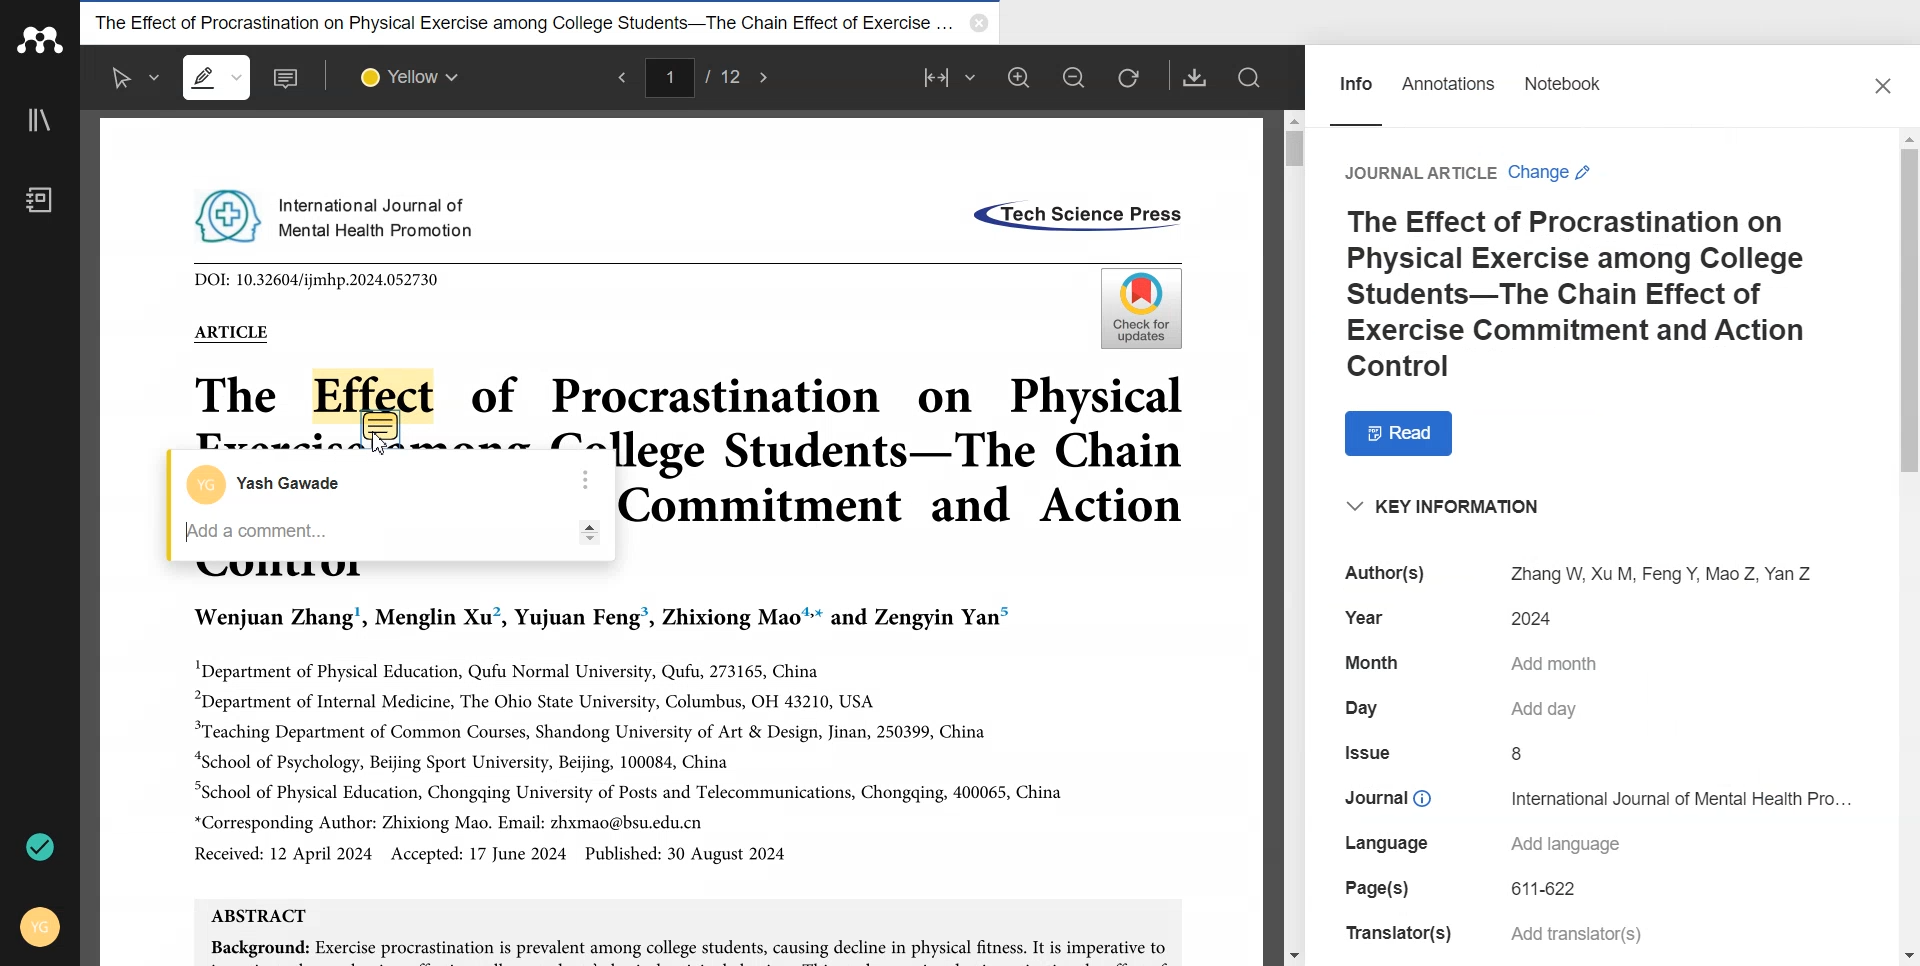 Image resolution: width=1920 pixels, height=966 pixels. What do you see at coordinates (230, 332) in the screenshot?
I see `ARTICLE` at bounding box center [230, 332].